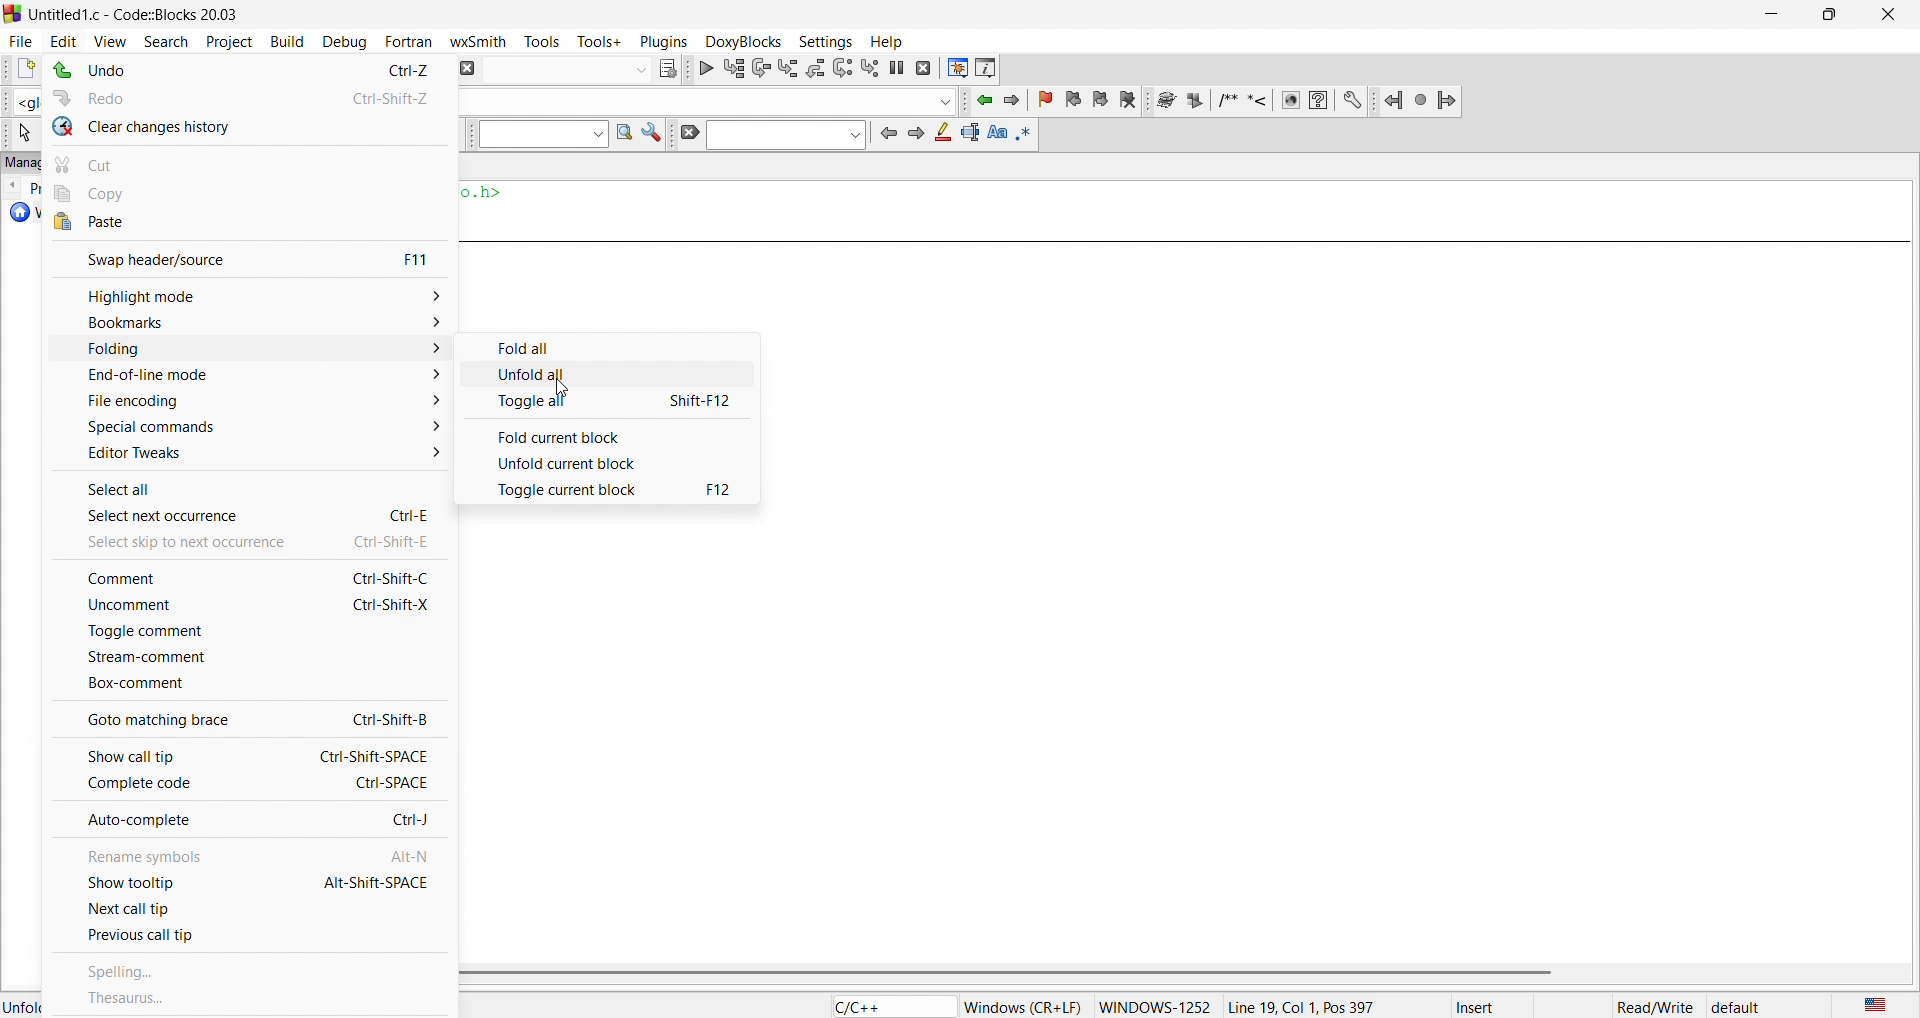  What do you see at coordinates (12, 12) in the screenshot?
I see `Code:Blocks` at bounding box center [12, 12].